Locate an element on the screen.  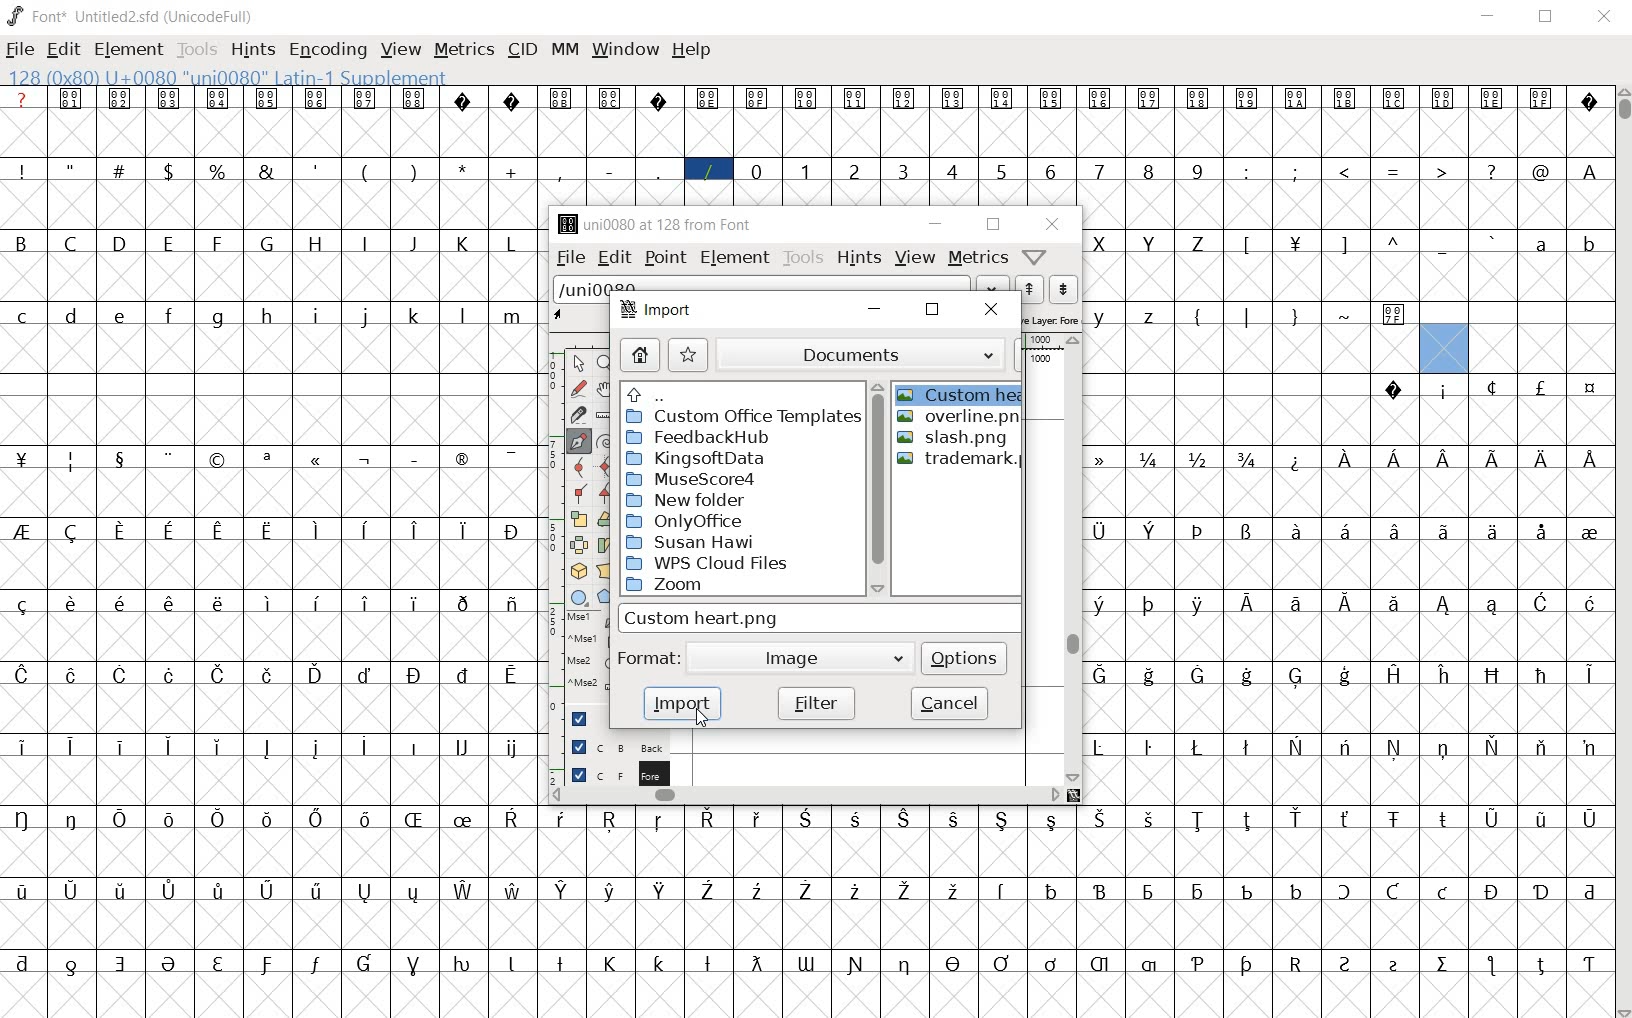
glyph is located at coordinates (659, 171).